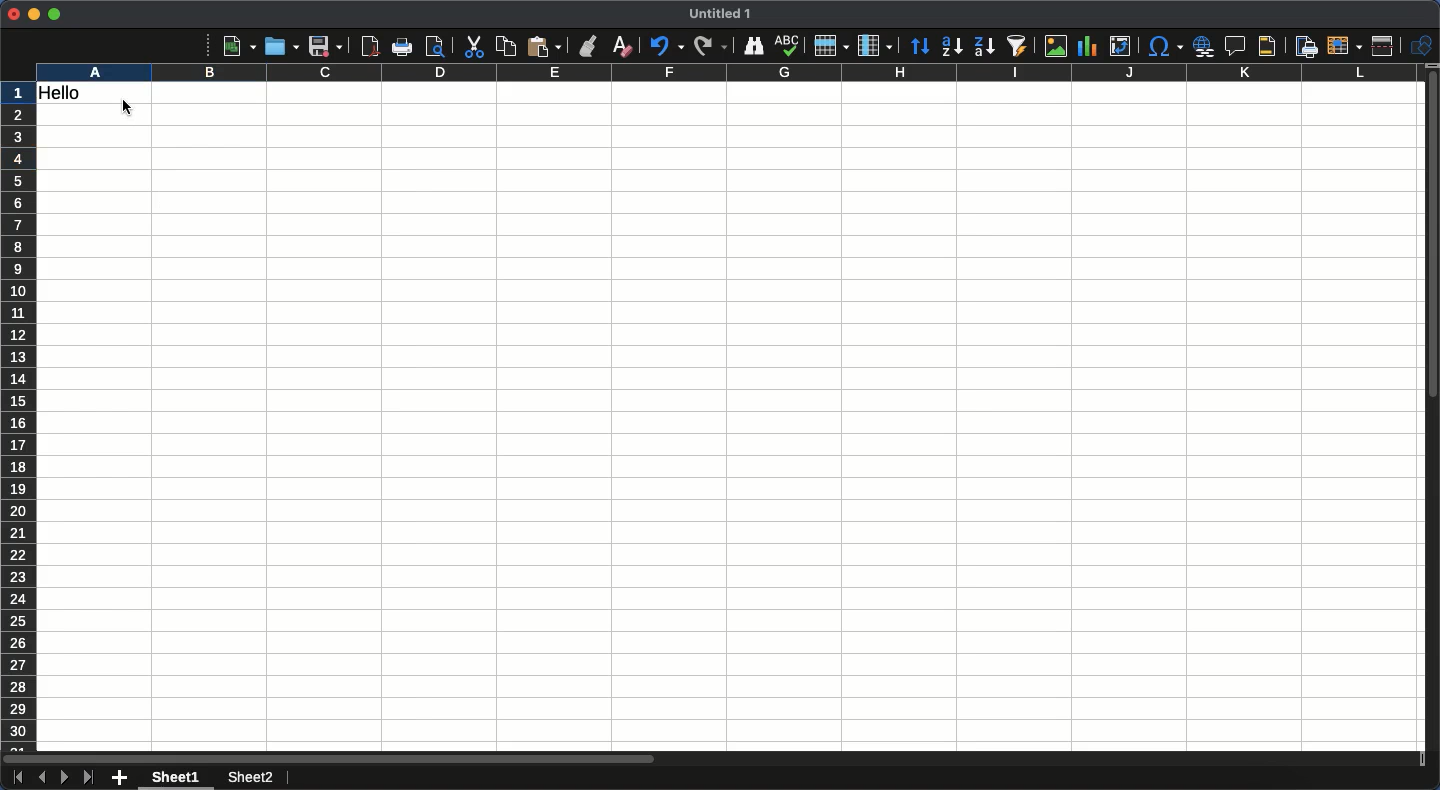 This screenshot has height=790, width=1440. What do you see at coordinates (120, 779) in the screenshot?
I see `Add new sheet` at bounding box center [120, 779].